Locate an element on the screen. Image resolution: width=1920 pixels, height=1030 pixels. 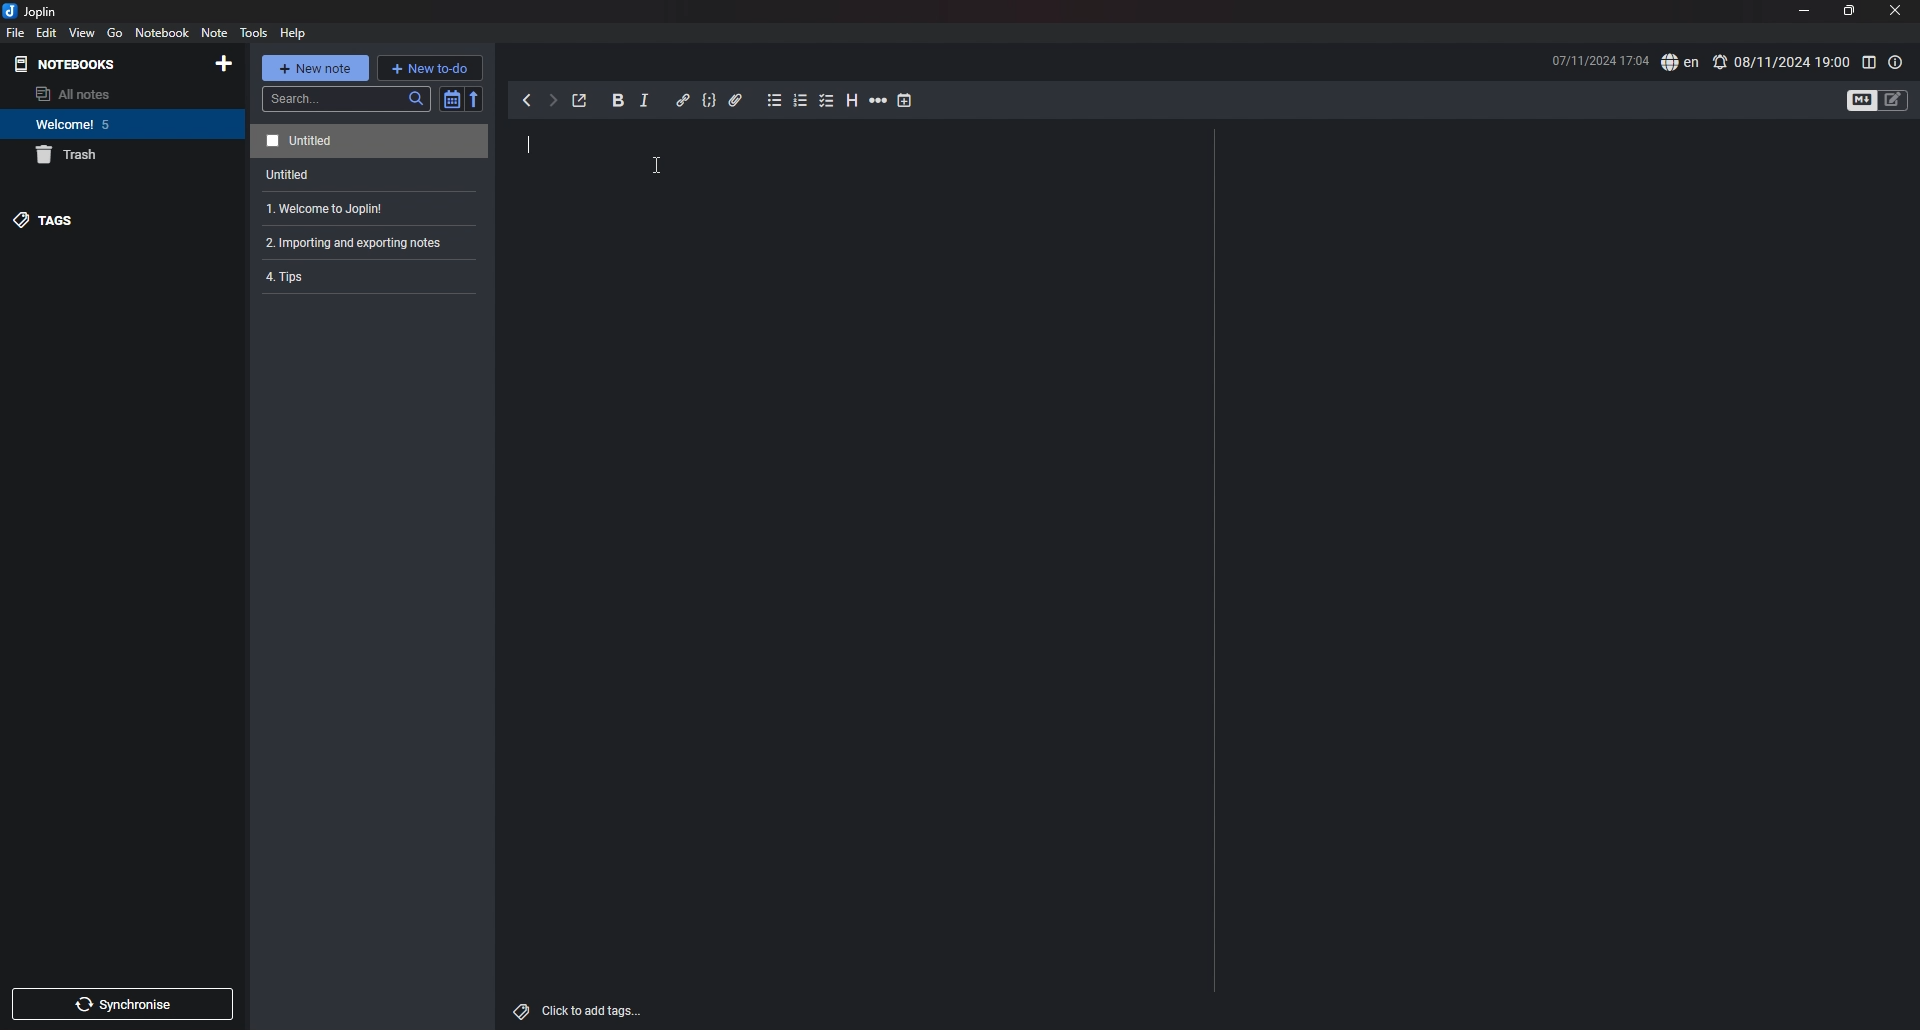
go is located at coordinates (115, 33).